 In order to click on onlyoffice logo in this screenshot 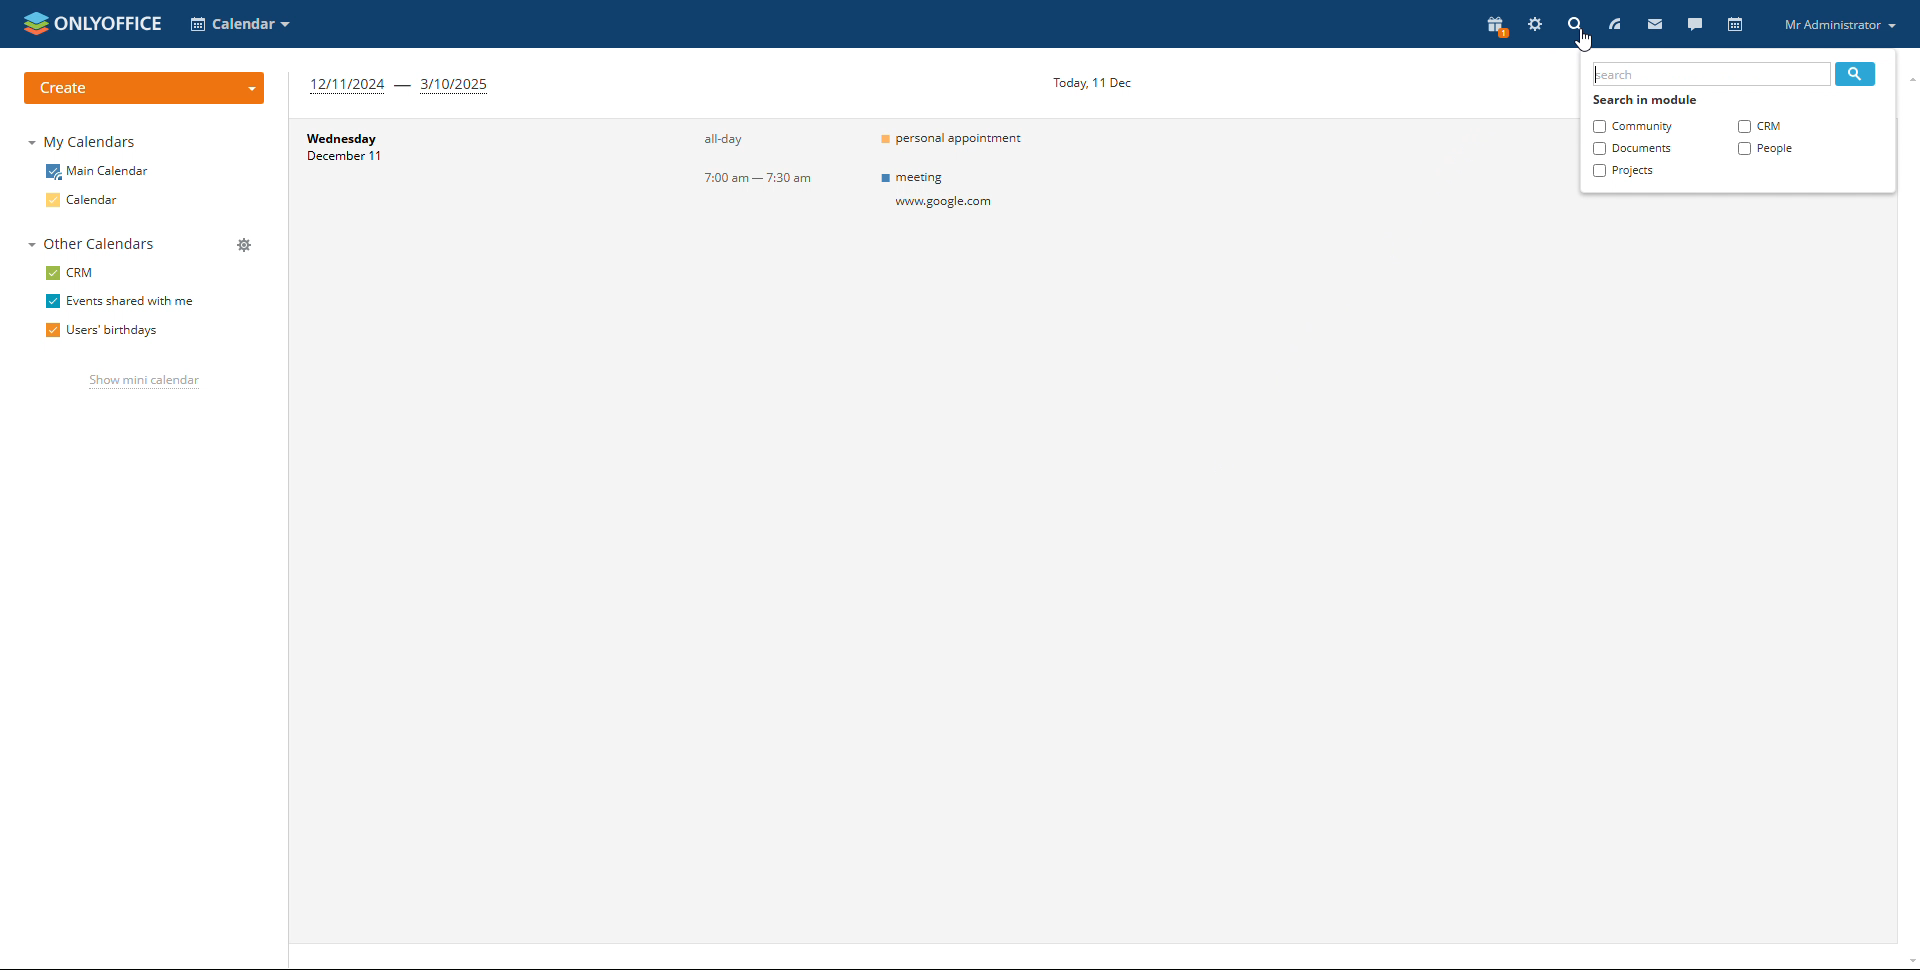, I will do `click(90, 23)`.